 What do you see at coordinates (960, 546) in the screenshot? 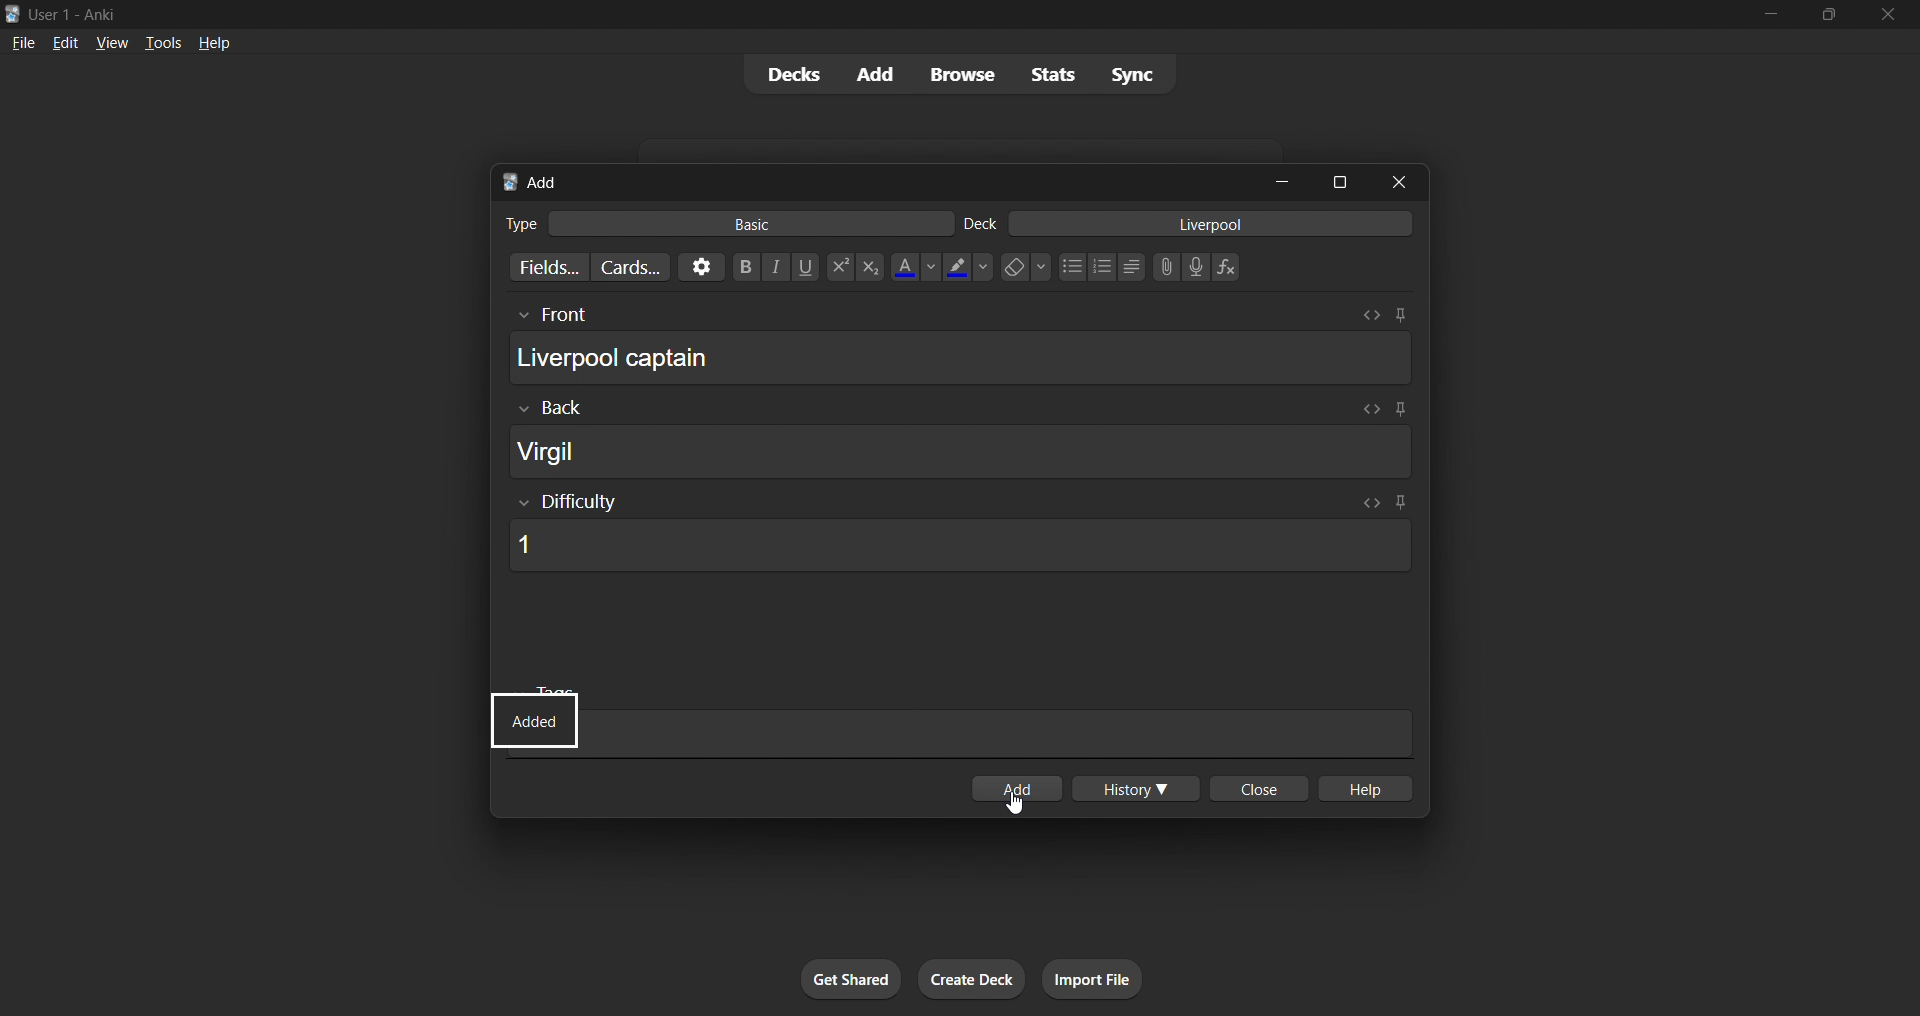
I see `card difficulty field input box` at bounding box center [960, 546].